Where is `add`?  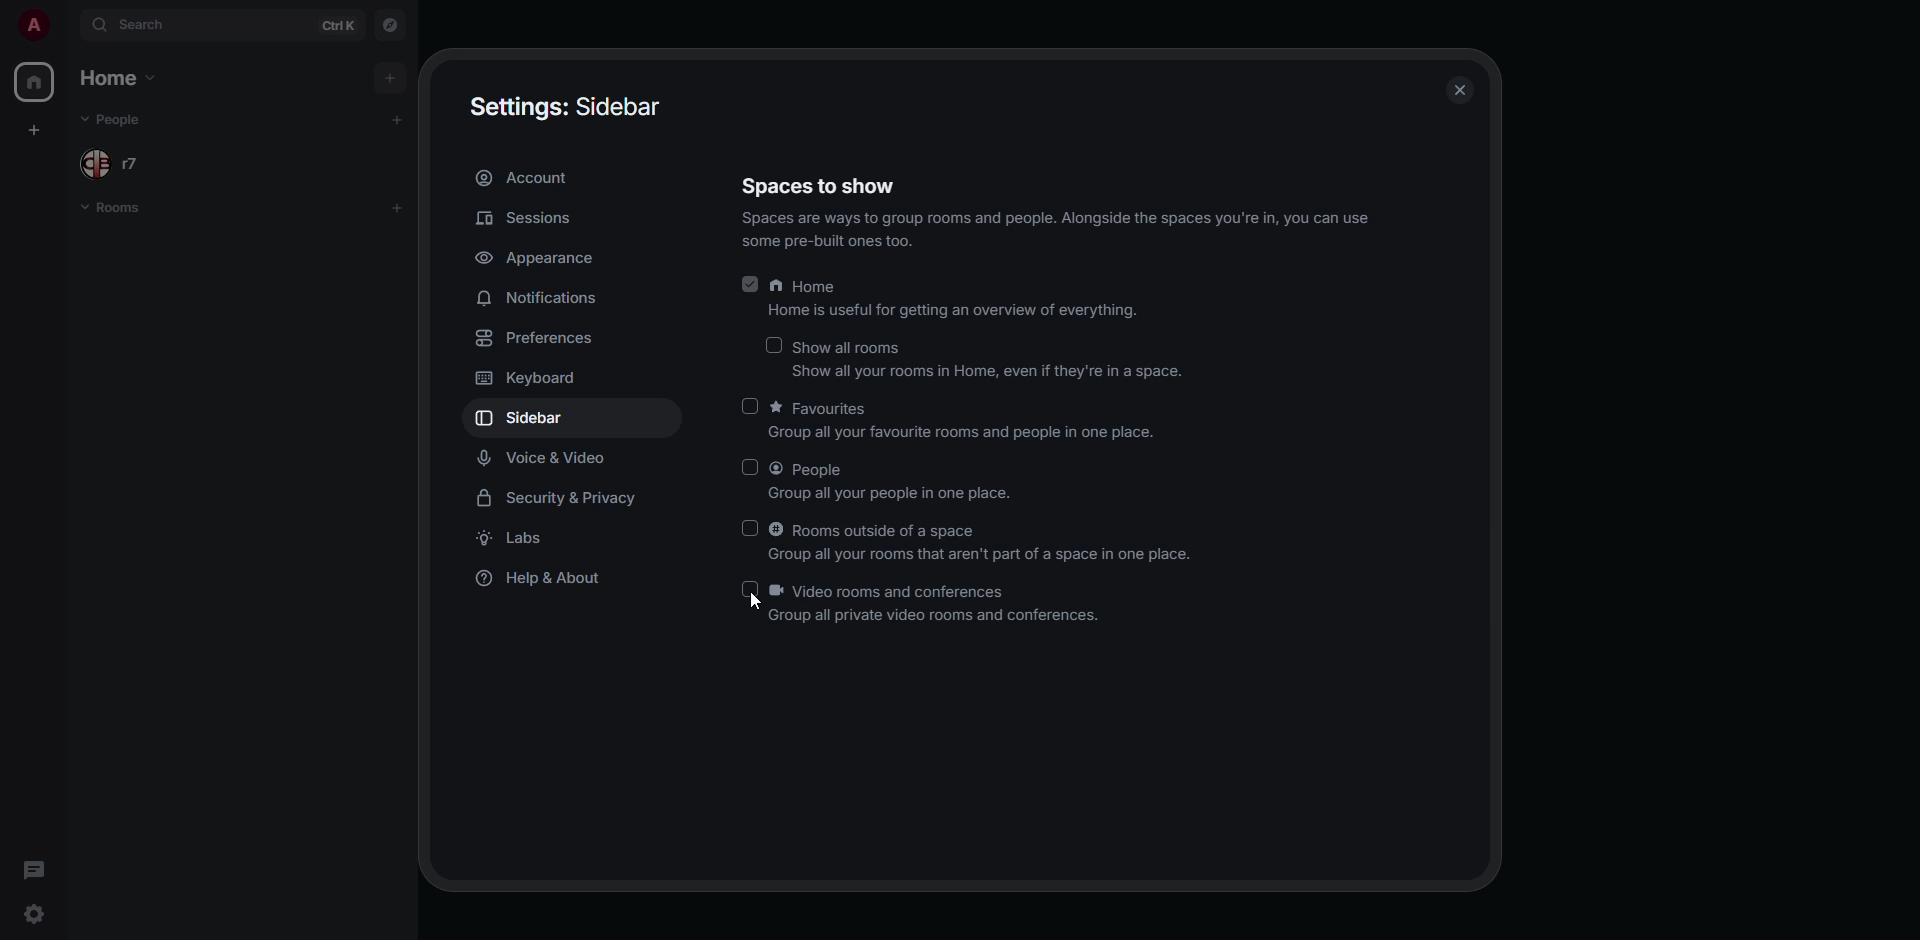 add is located at coordinates (392, 77).